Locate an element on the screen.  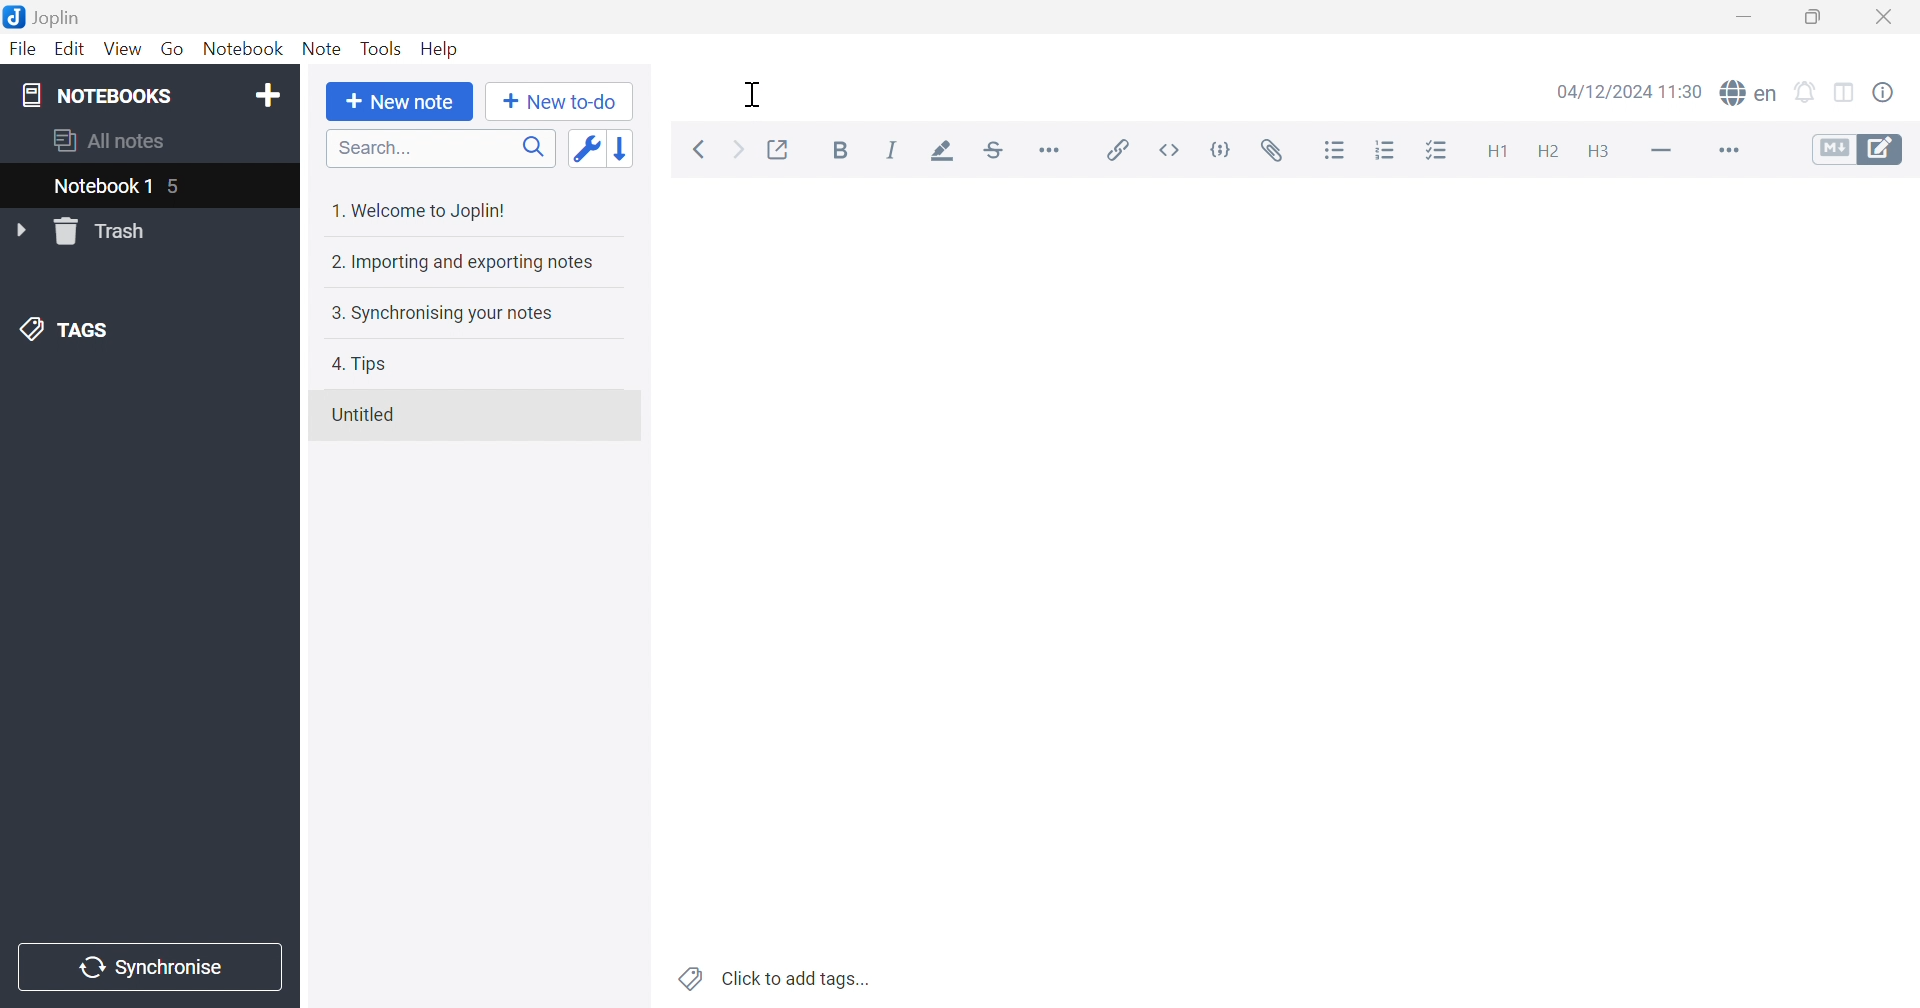
Notebook 1 is located at coordinates (101, 187).